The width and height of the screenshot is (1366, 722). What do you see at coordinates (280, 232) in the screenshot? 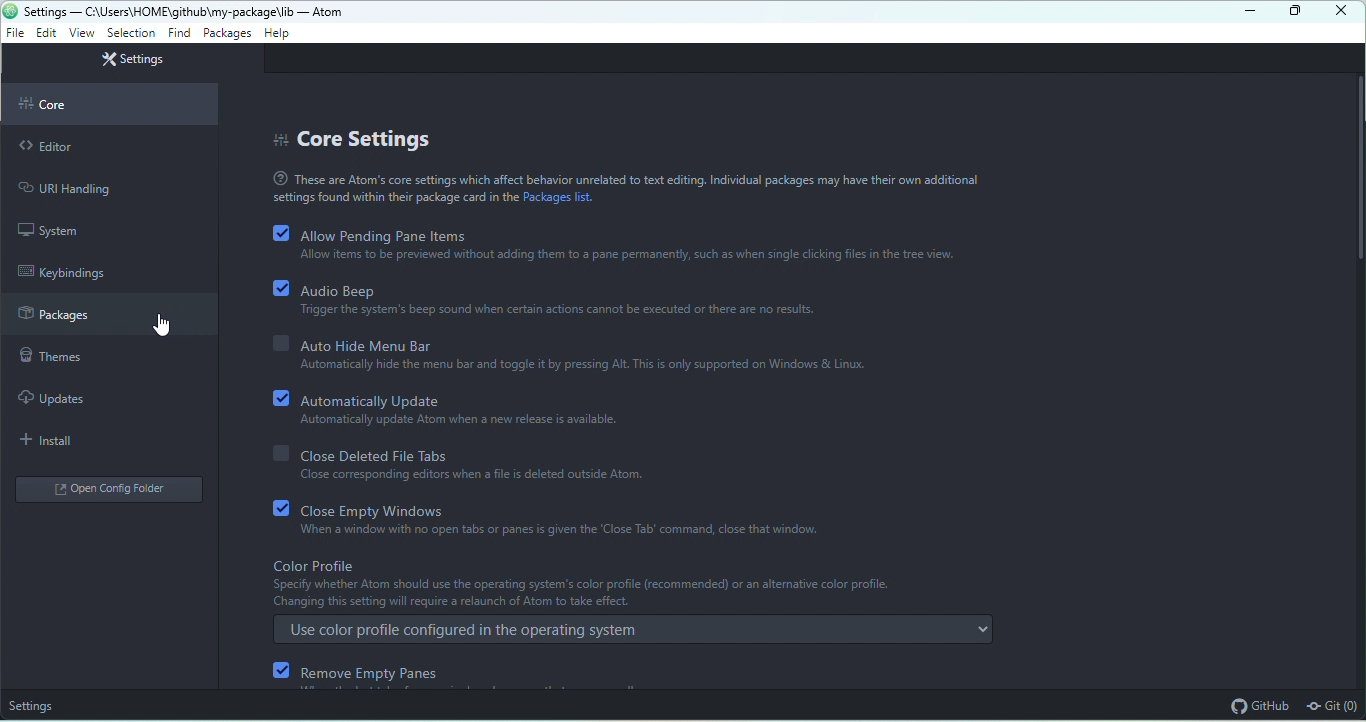
I see `checkbox with tick` at bounding box center [280, 232].